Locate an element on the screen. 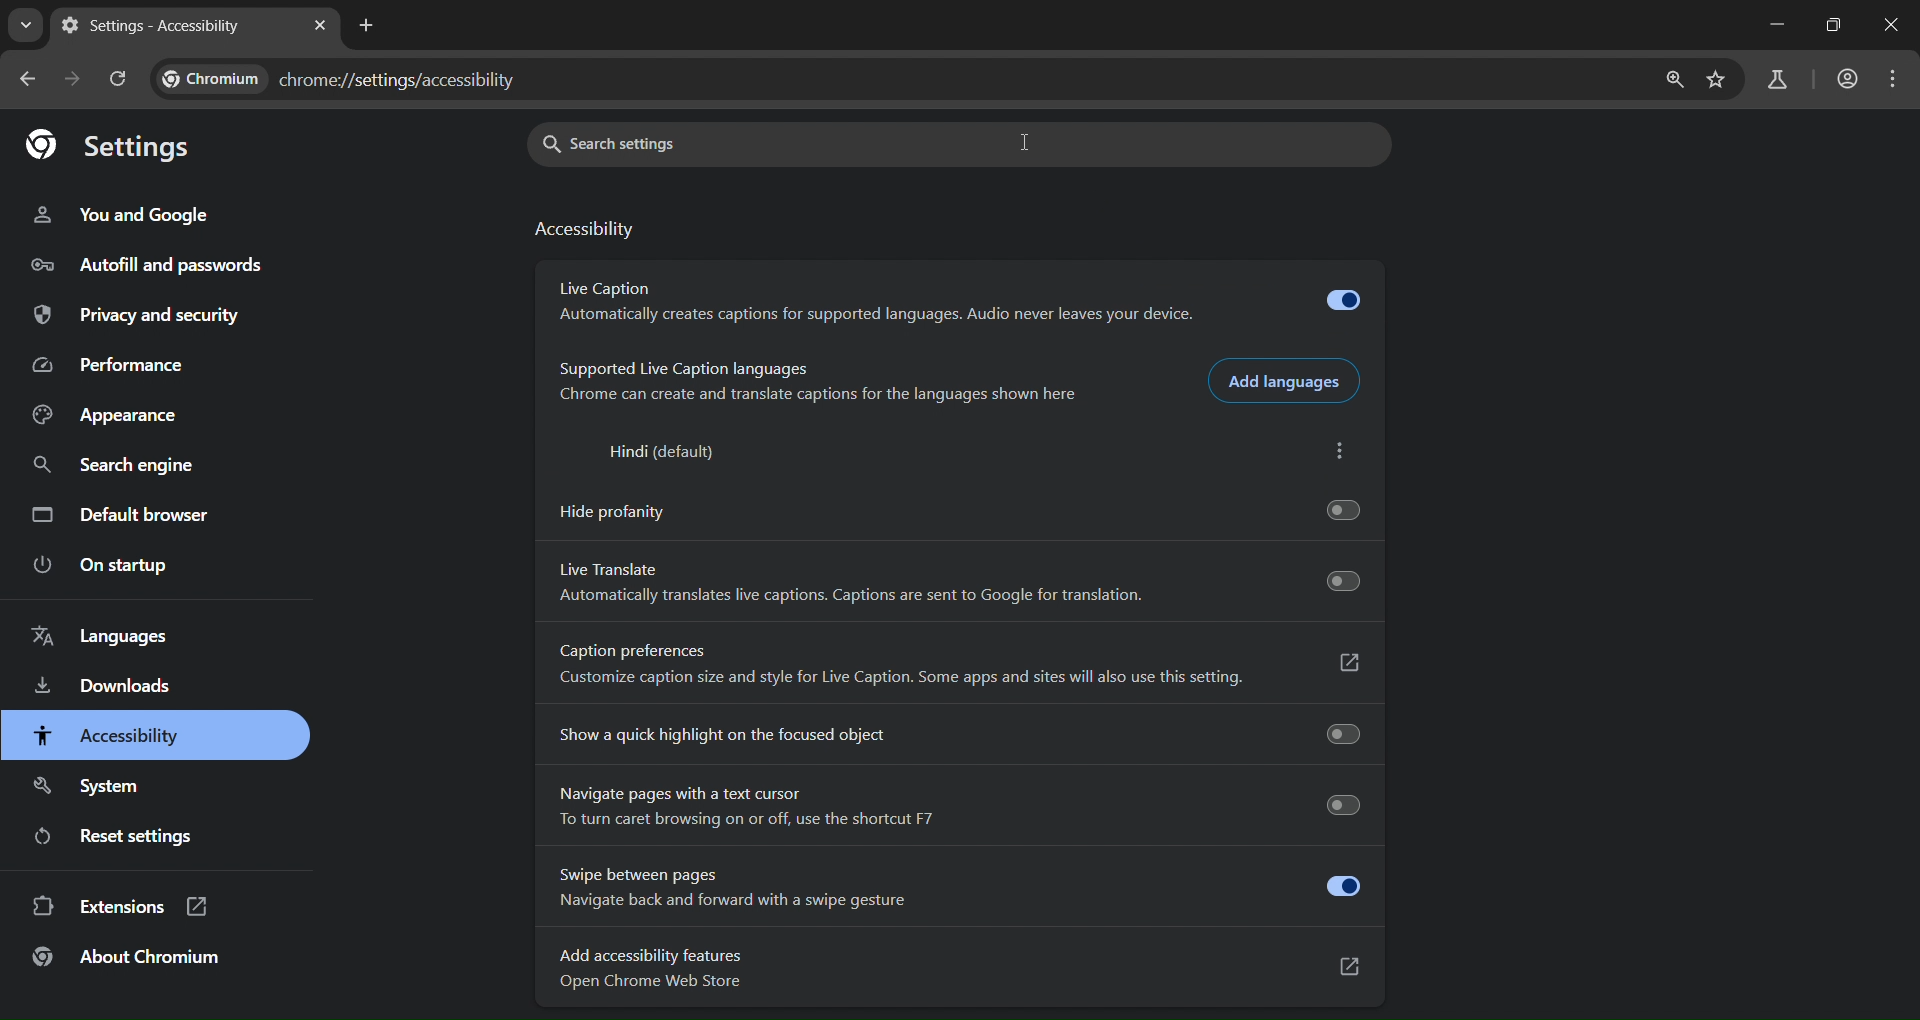 The height and width of the screenshot is (1020, 1920). add languages is located at coordinates (1288, 380).